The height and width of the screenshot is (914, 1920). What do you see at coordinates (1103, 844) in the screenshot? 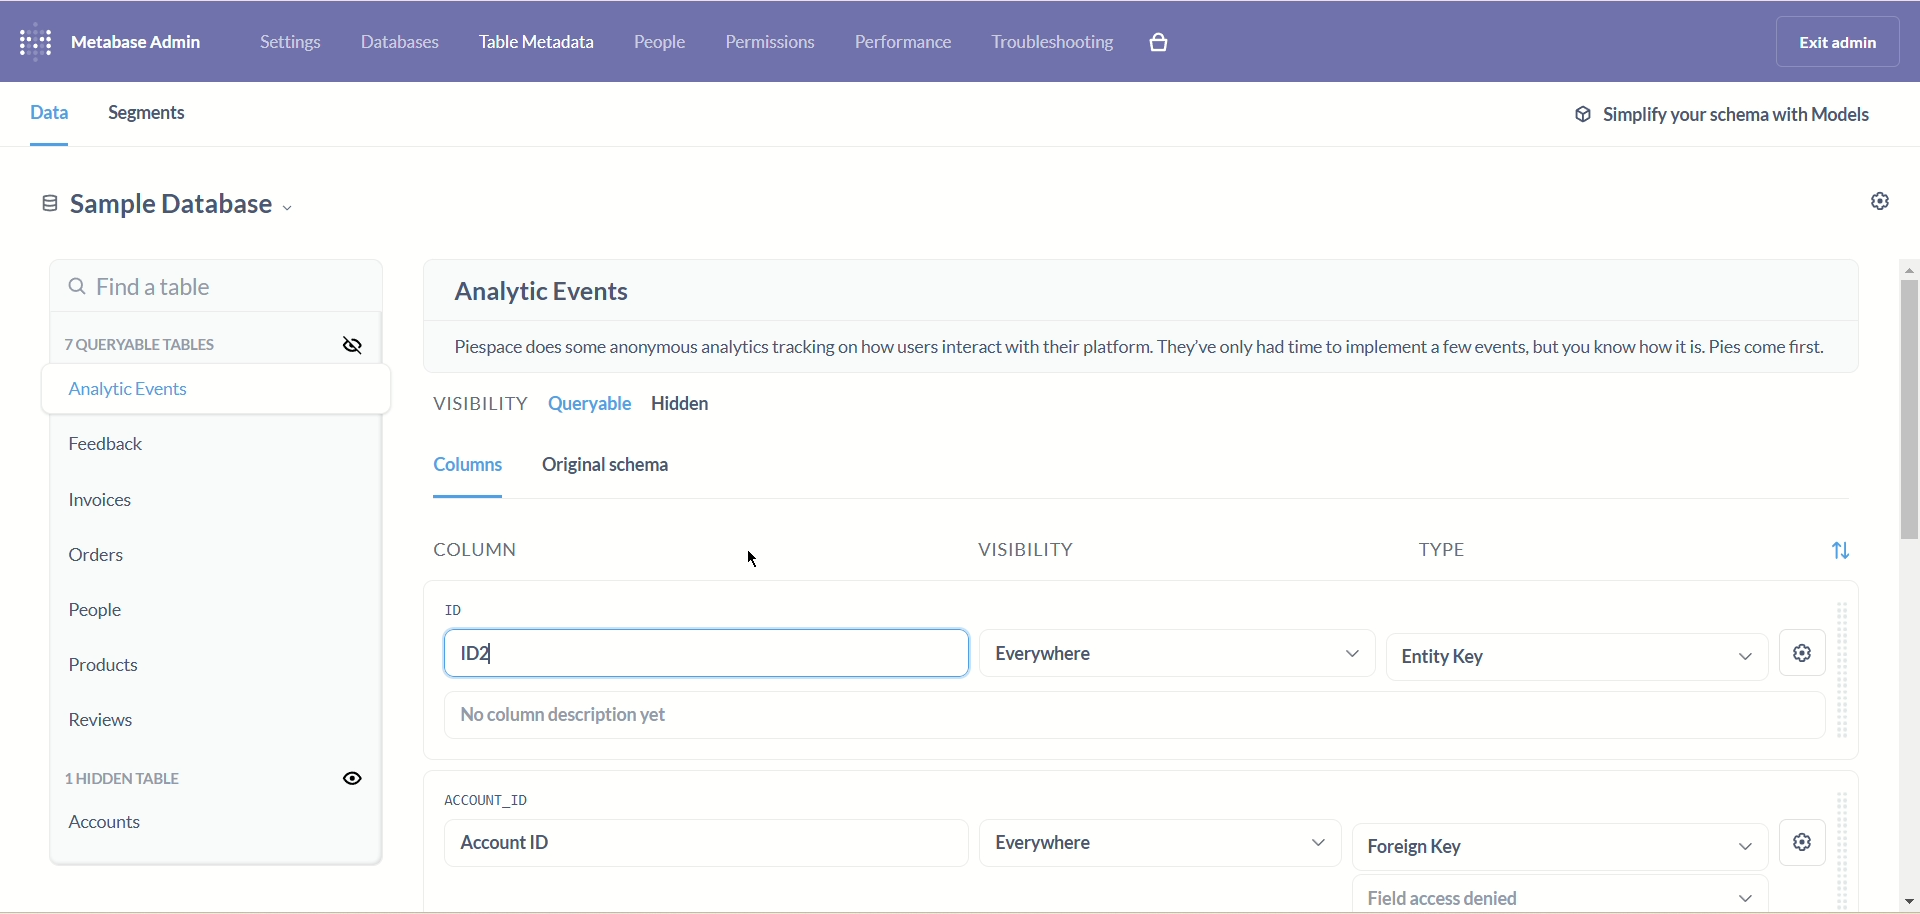
I see `Everywhere` at bounding box center [1103, 844].